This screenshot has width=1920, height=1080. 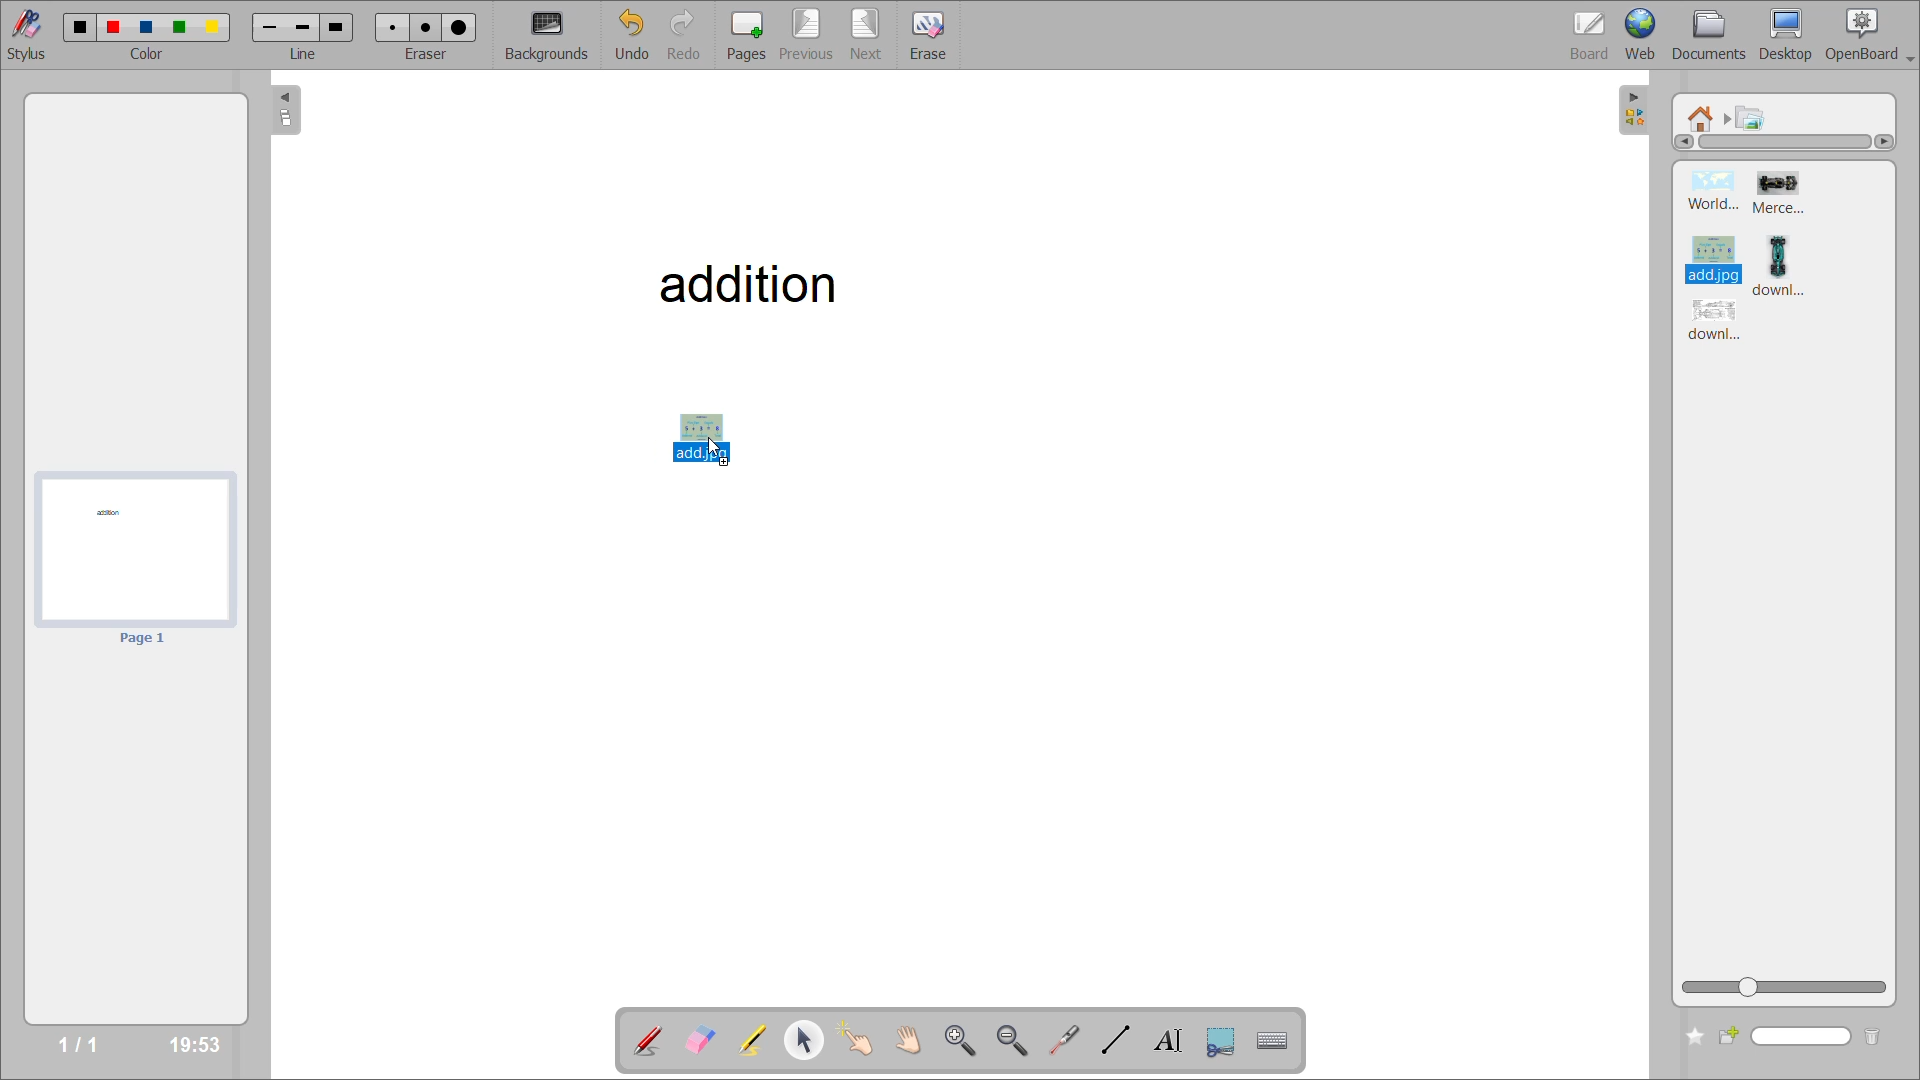 I want to click on select and modify  objects, so click(x=809, y=1042).